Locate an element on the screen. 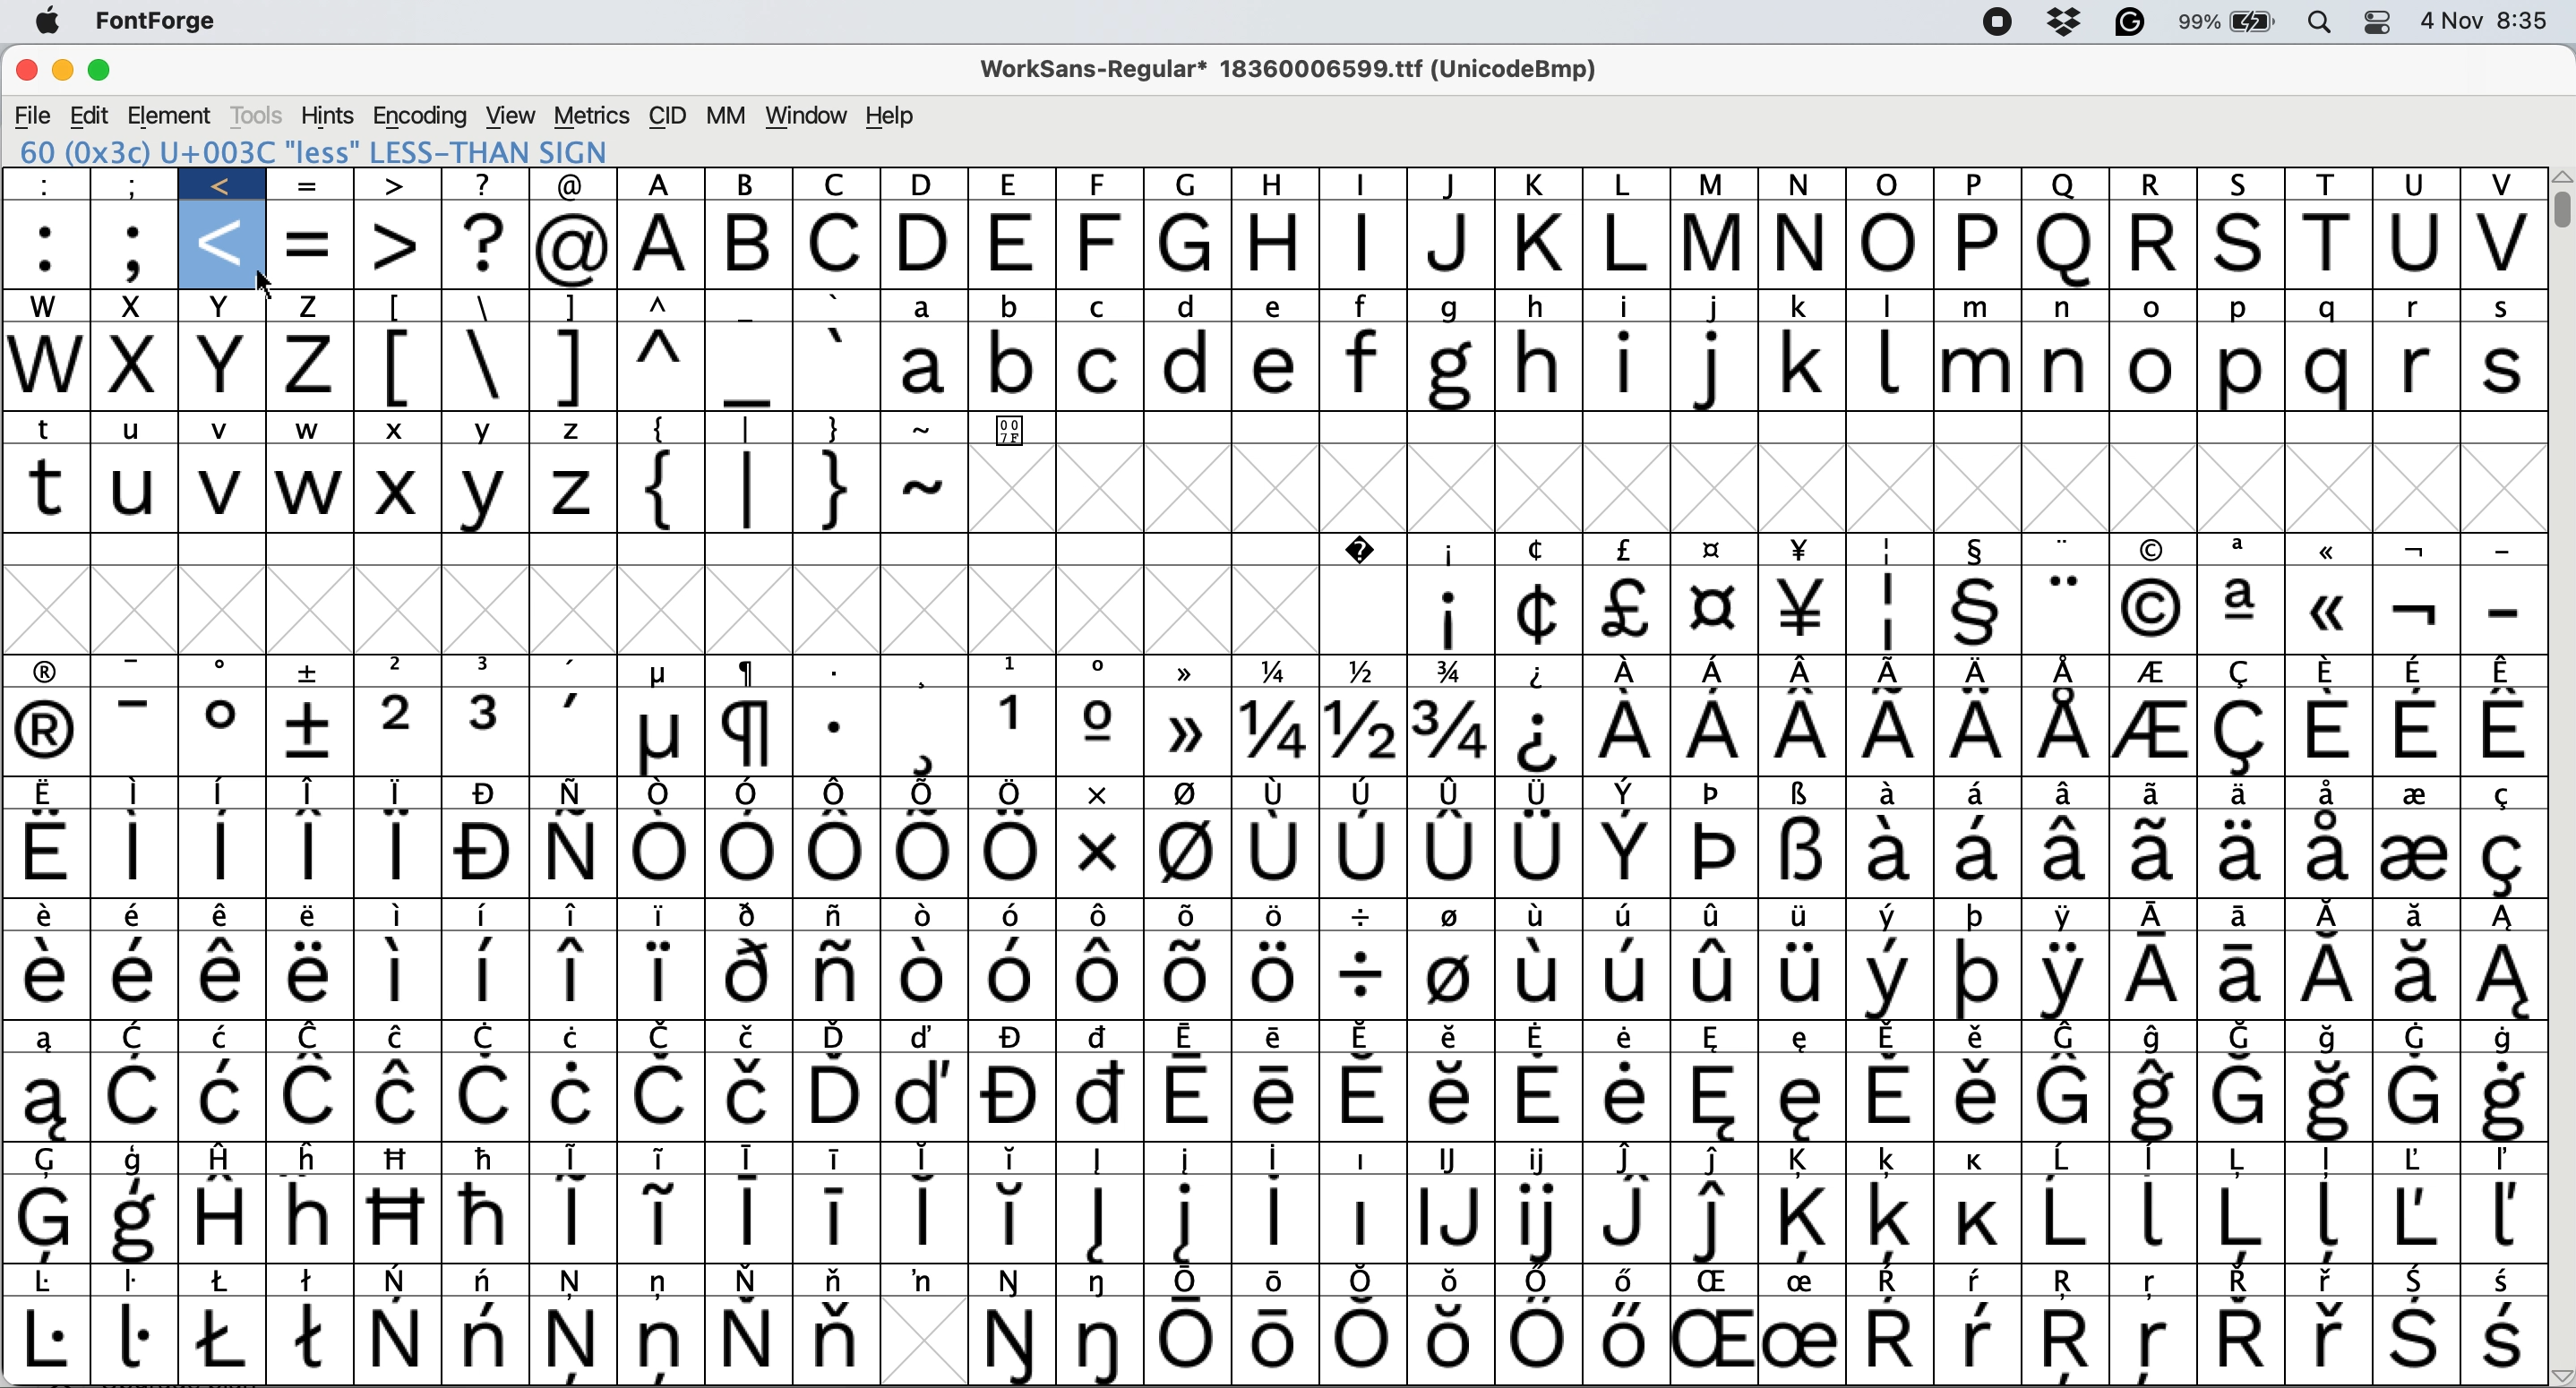  Symbol is located at coordinates (141, 794).